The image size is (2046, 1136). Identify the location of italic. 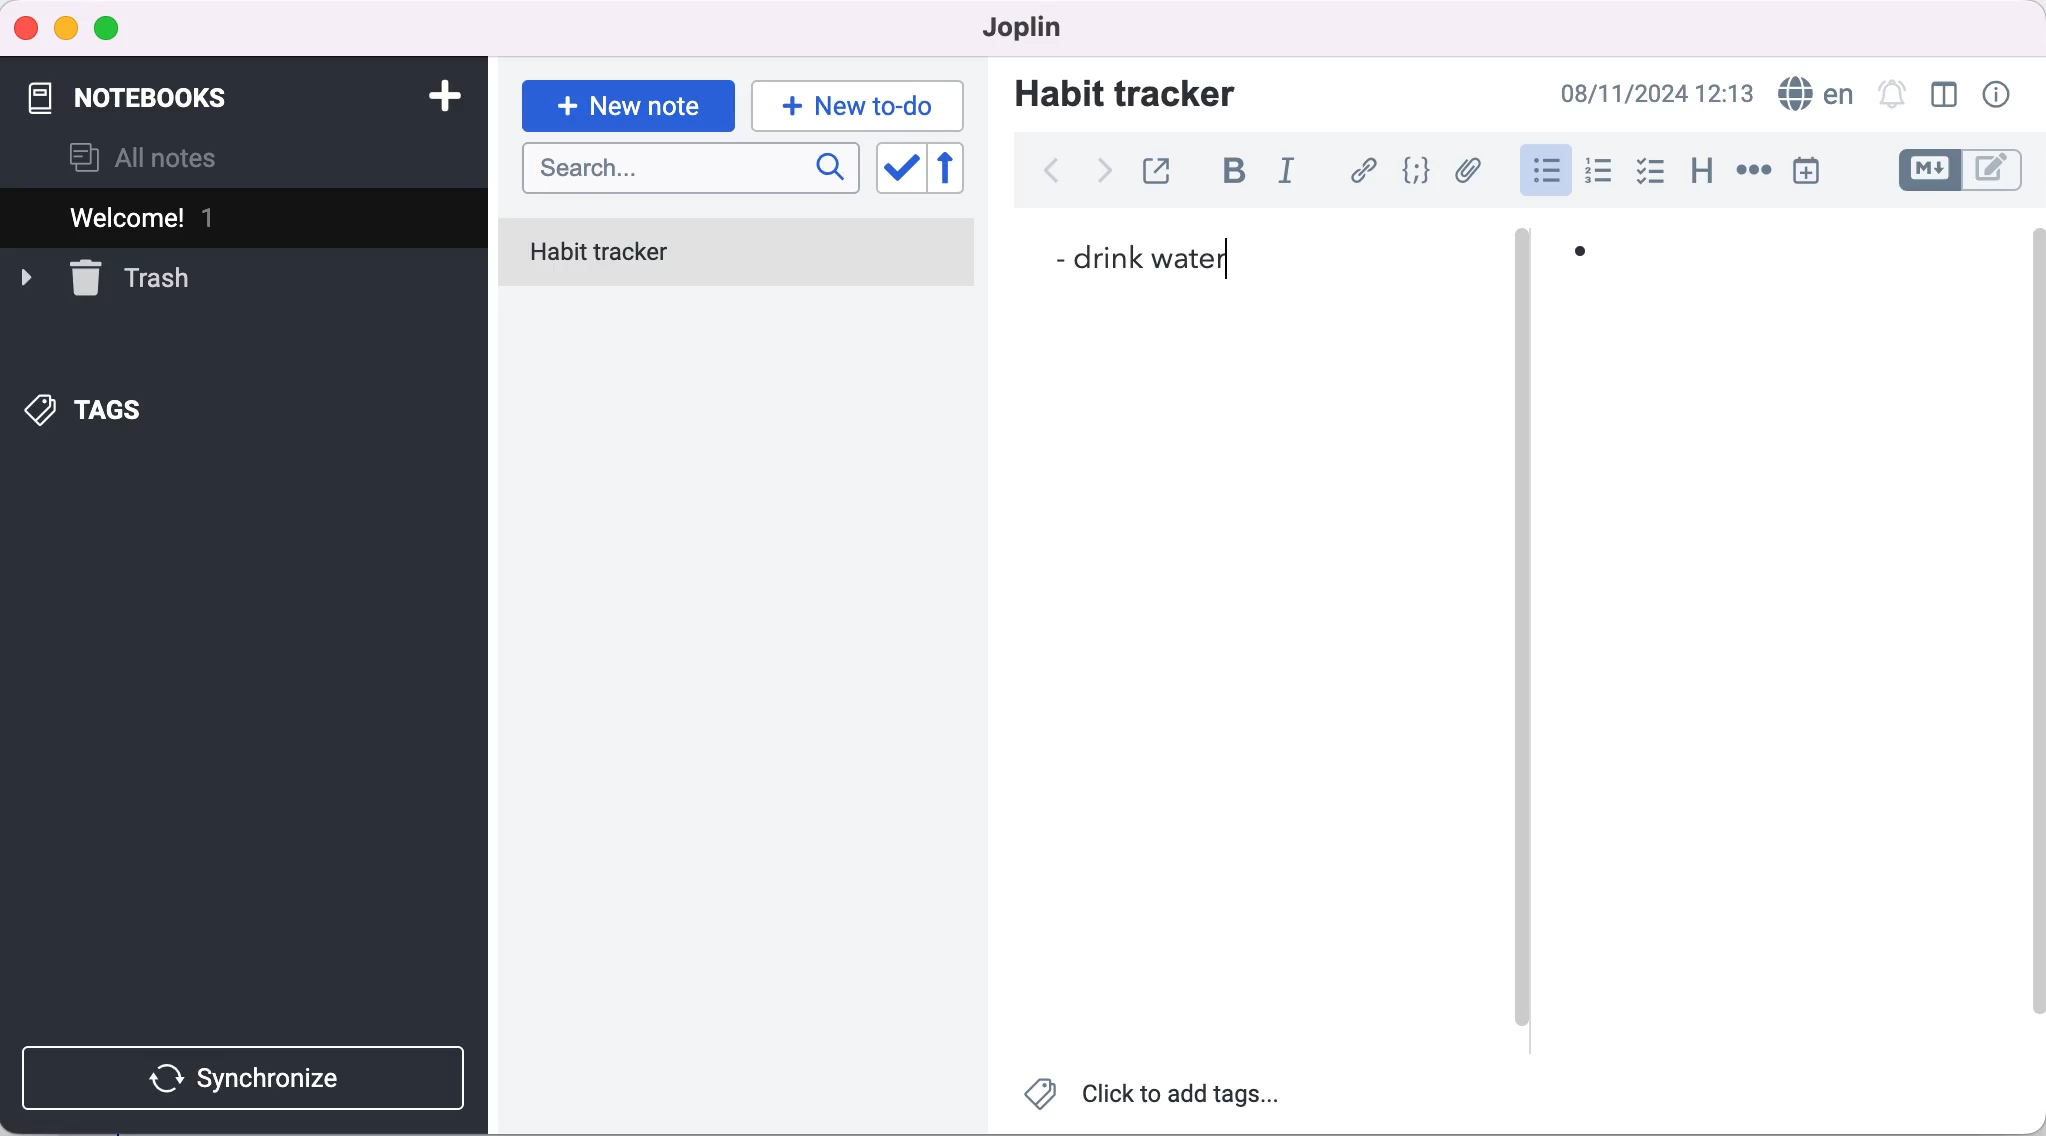
(1292, 174).